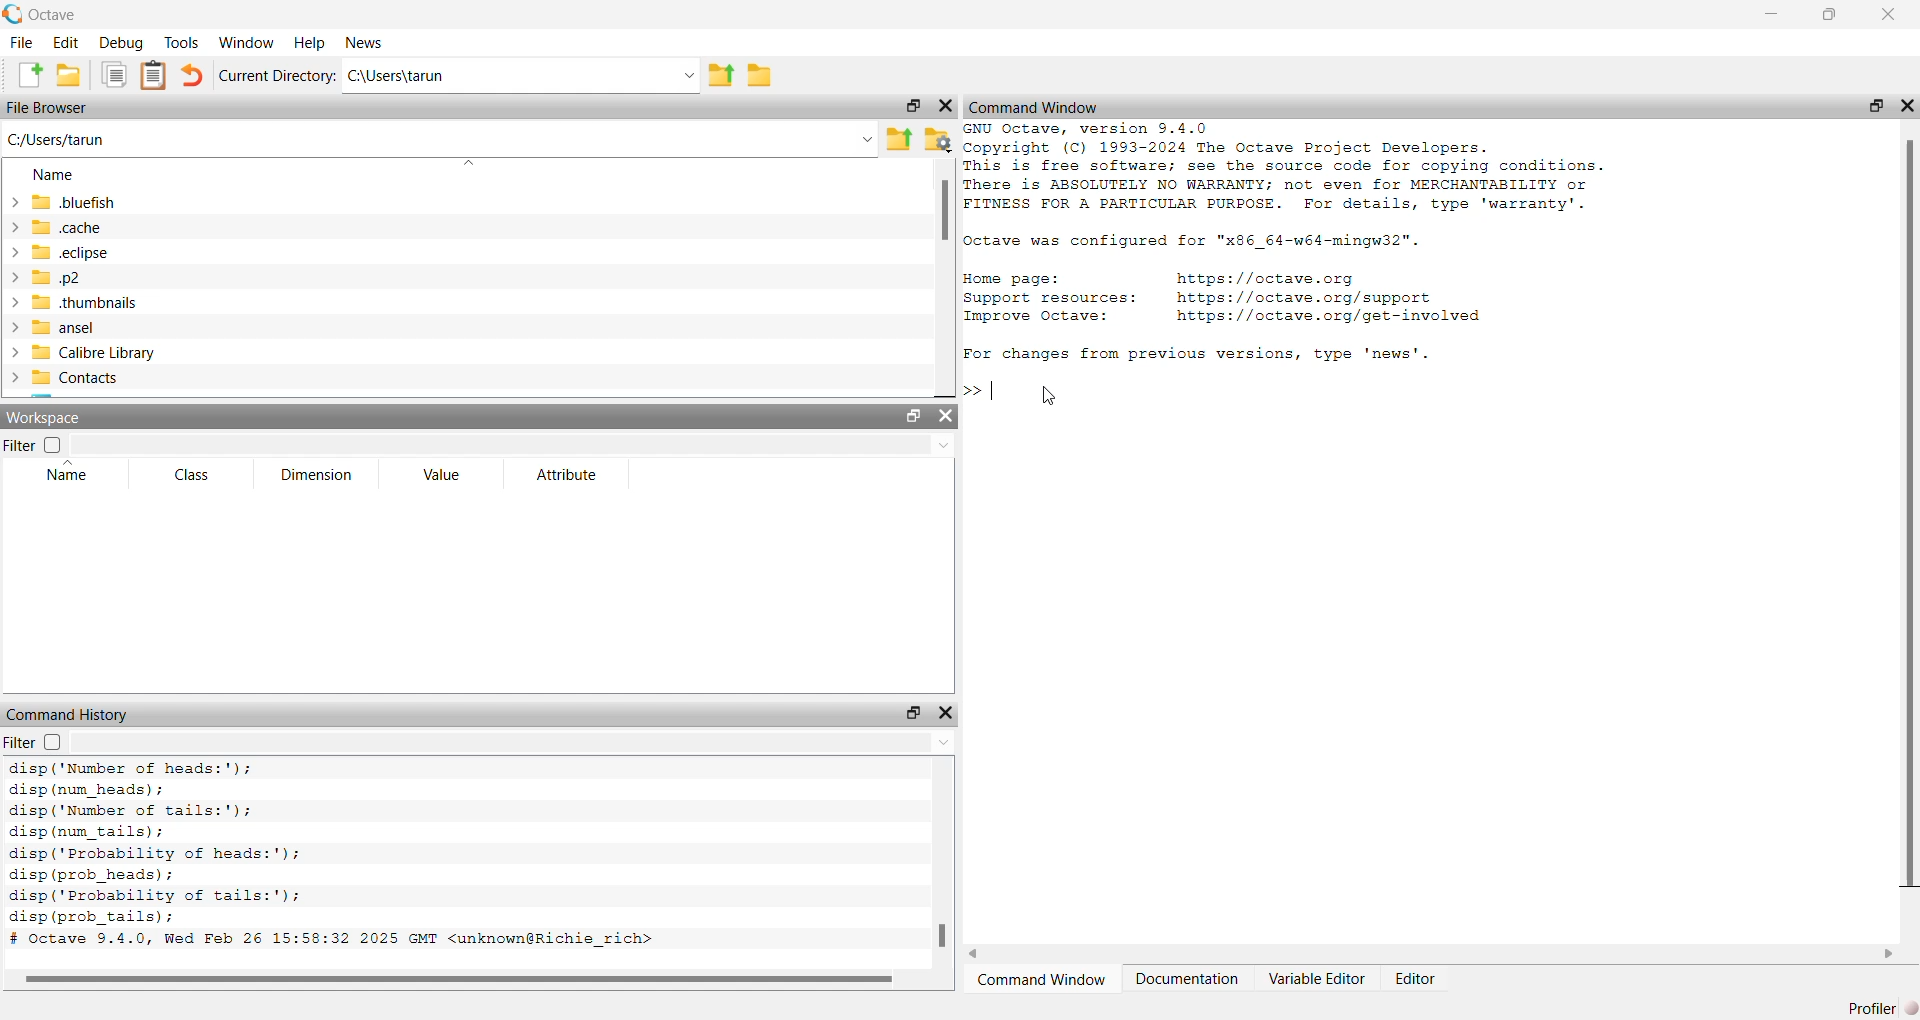  Describe the element at coordinates (153, 76) in the screenshot. I see `Paste` at that location.